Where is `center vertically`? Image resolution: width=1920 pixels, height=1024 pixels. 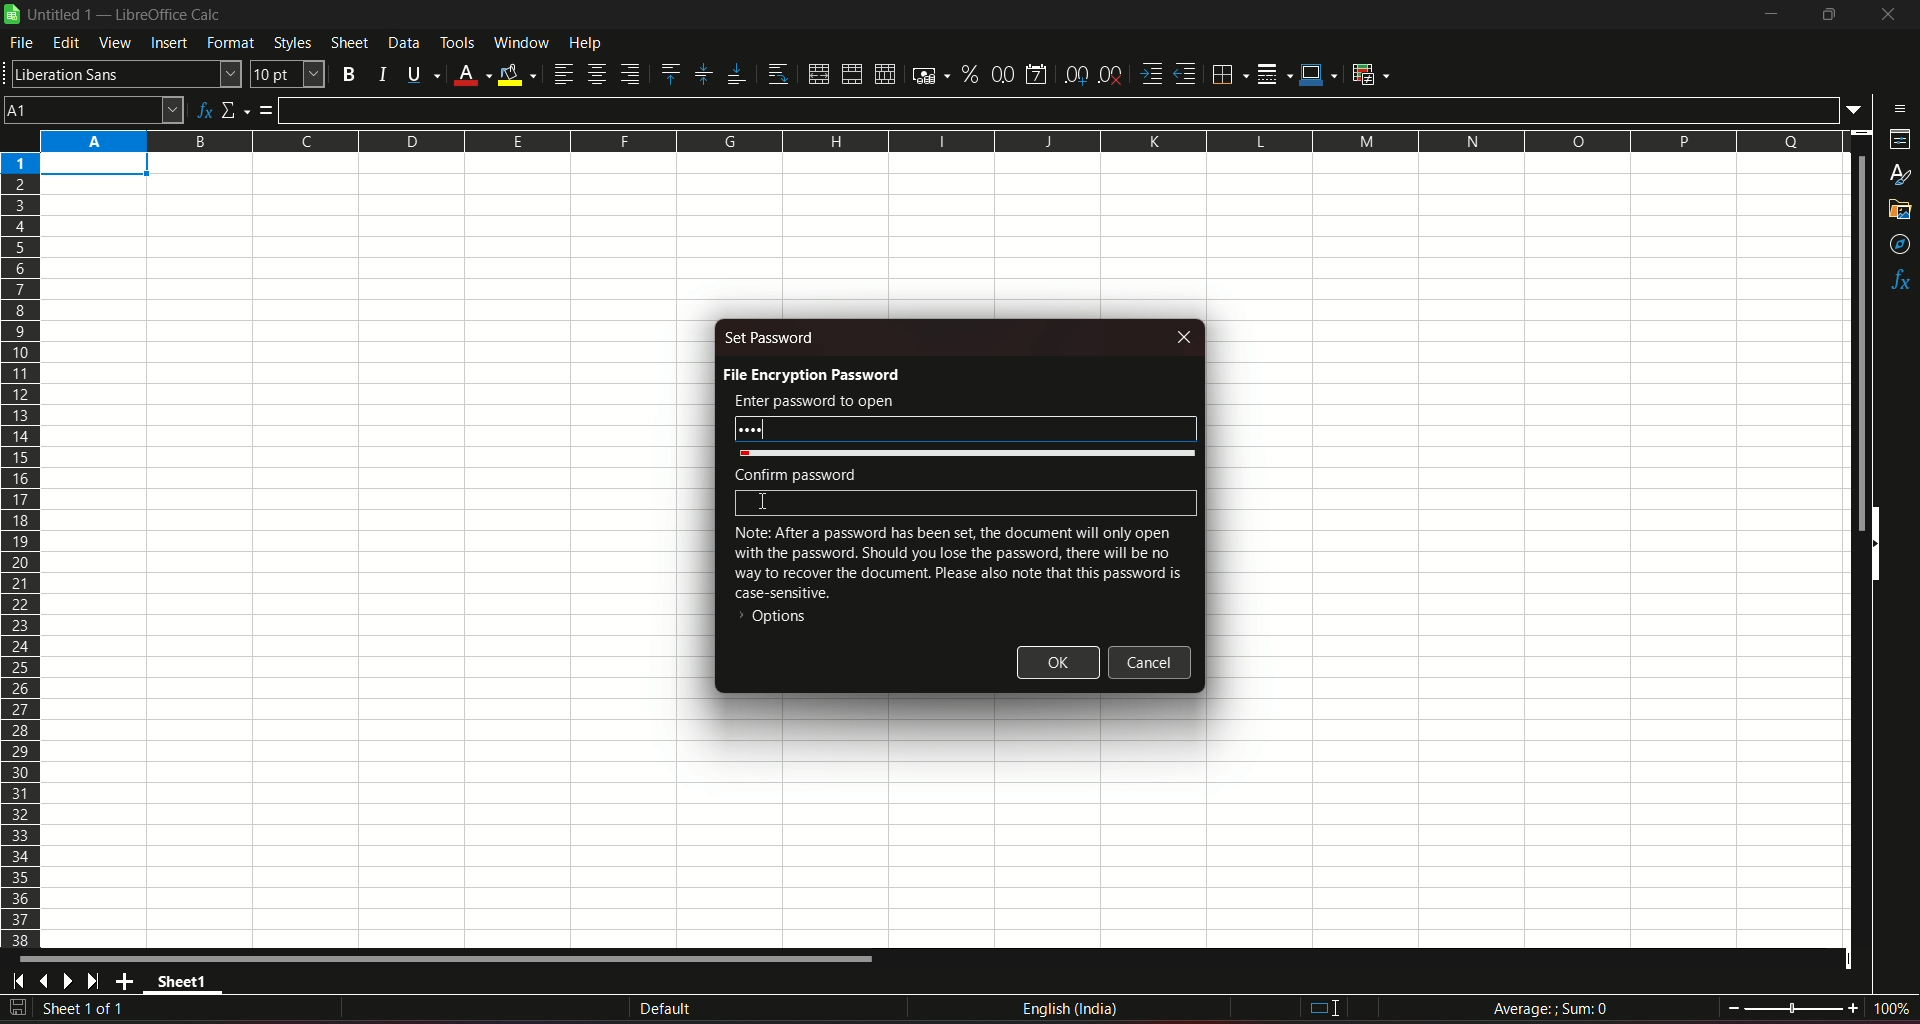 center vertically is located at coordinates (702, 74).